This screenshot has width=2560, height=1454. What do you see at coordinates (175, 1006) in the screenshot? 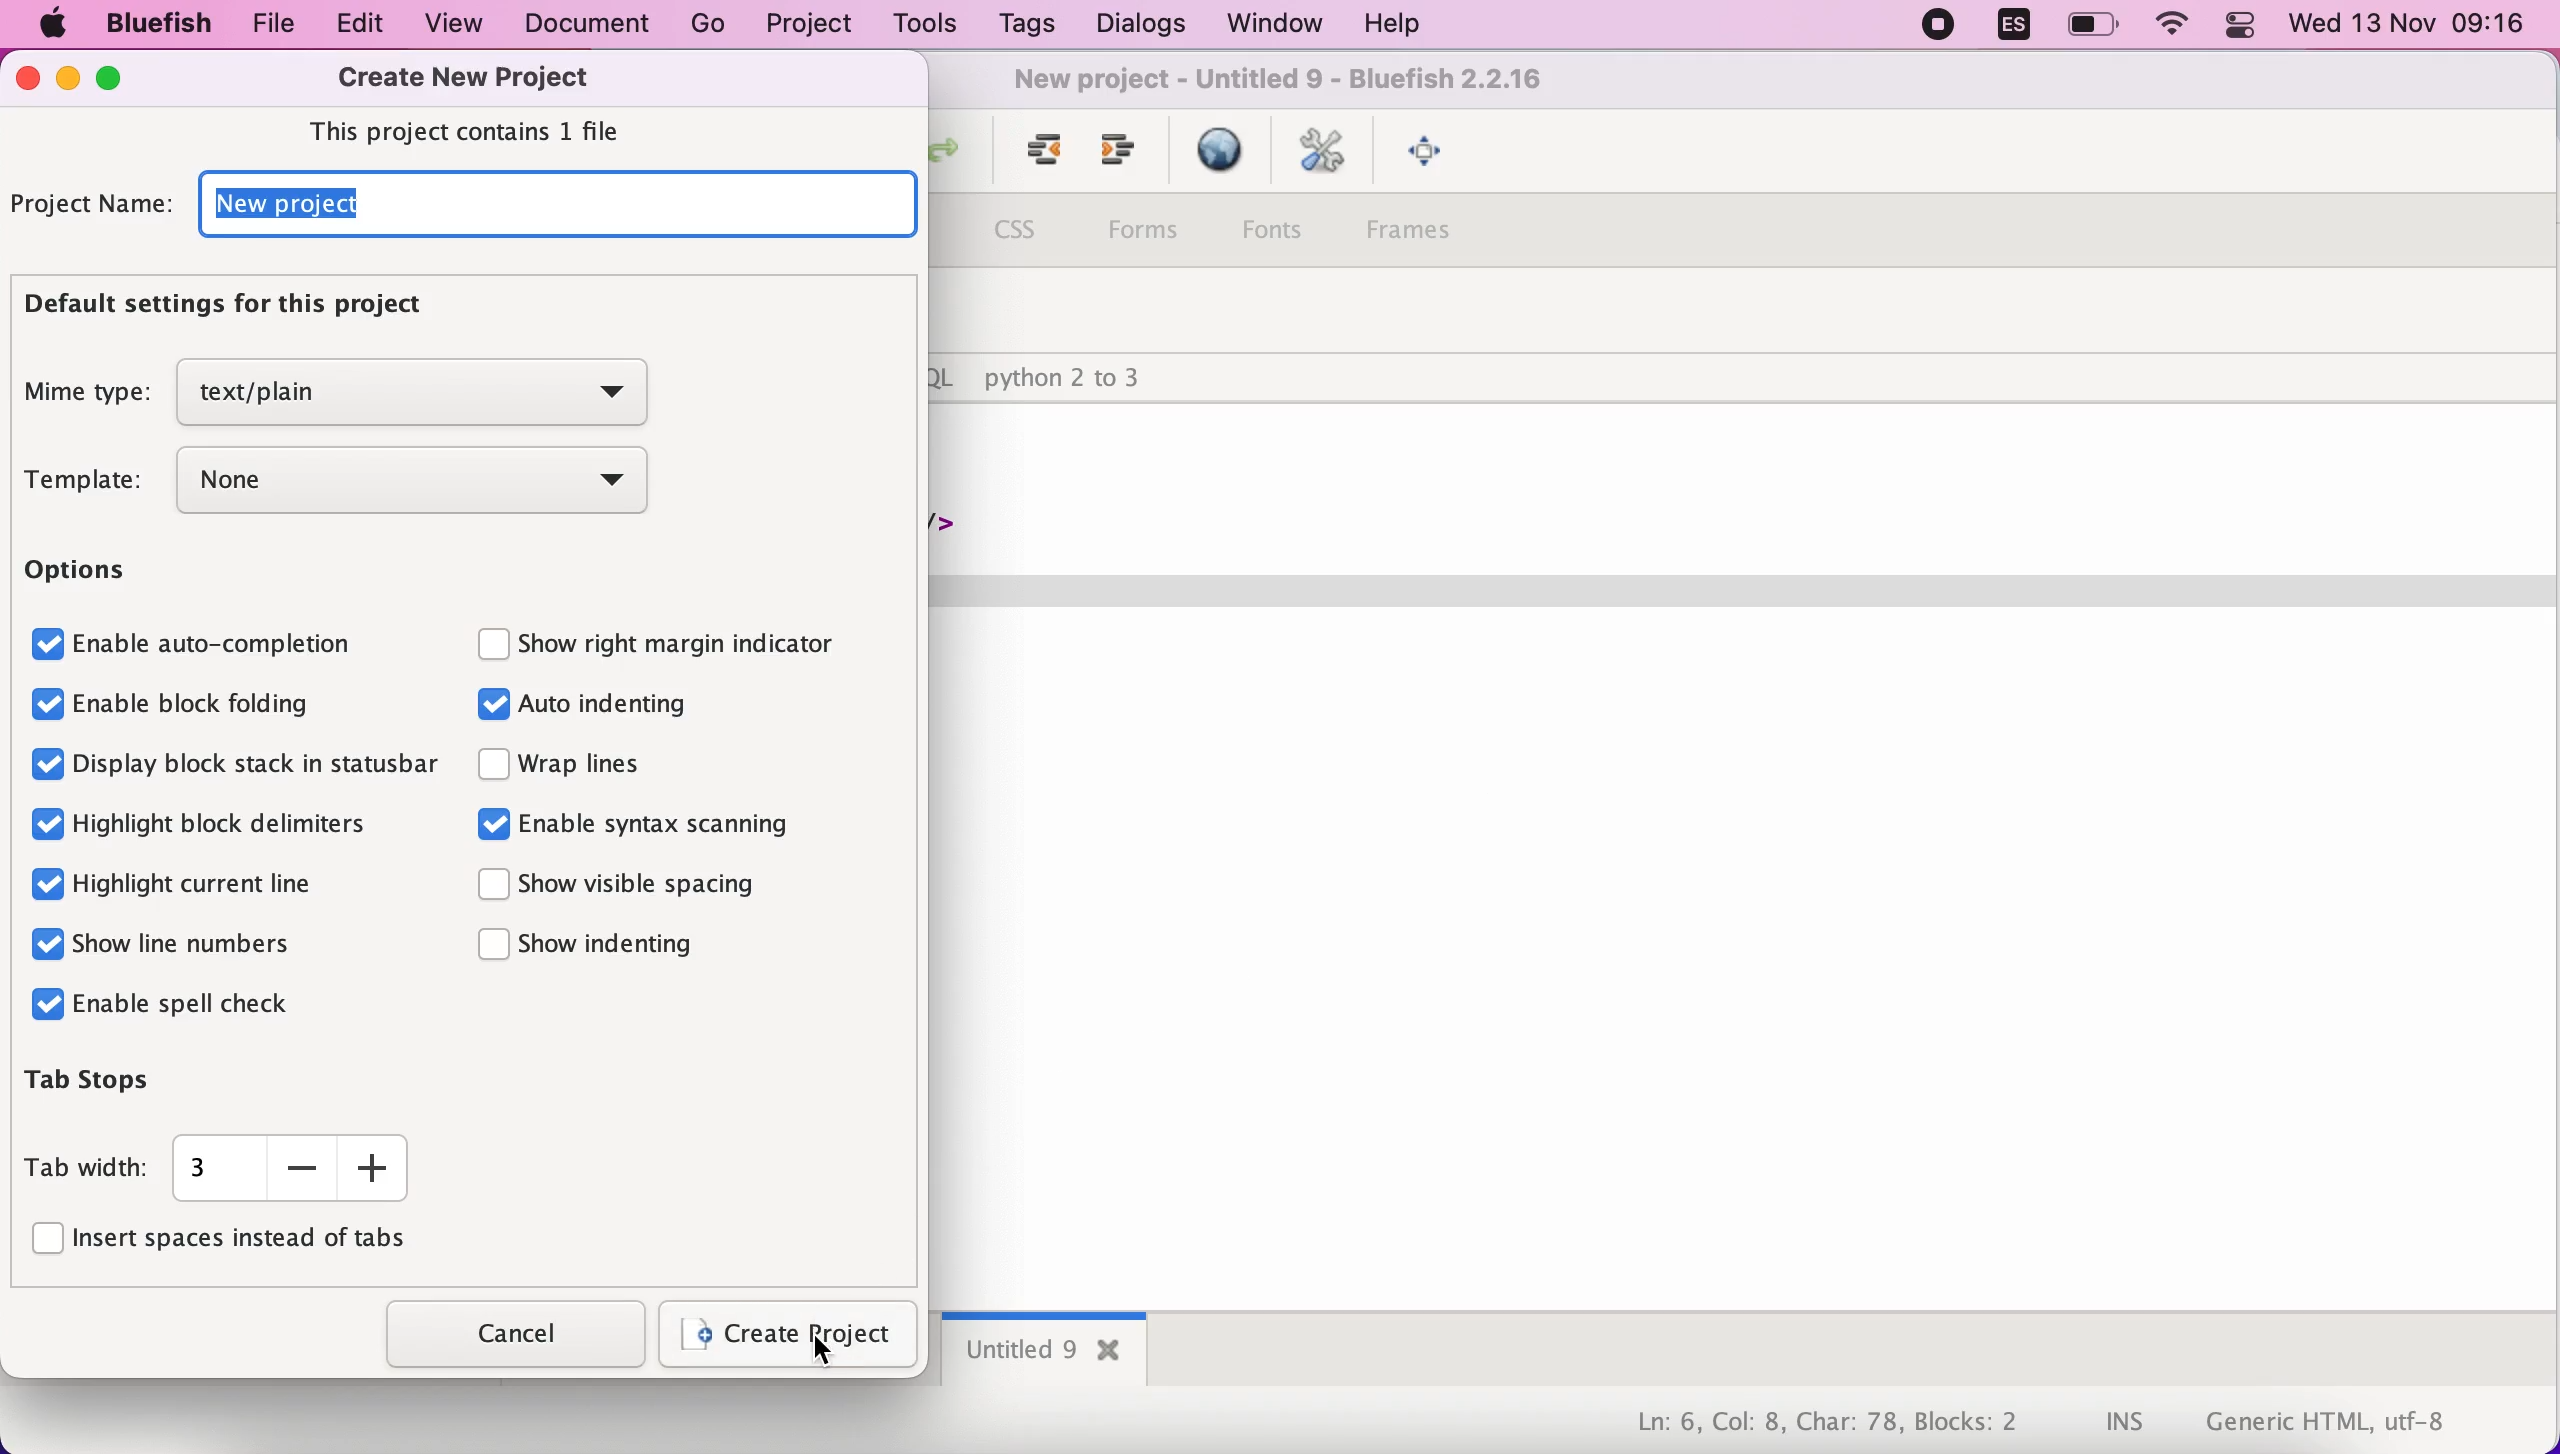
I see `enable spell check` at bounding box center [175, 1006].